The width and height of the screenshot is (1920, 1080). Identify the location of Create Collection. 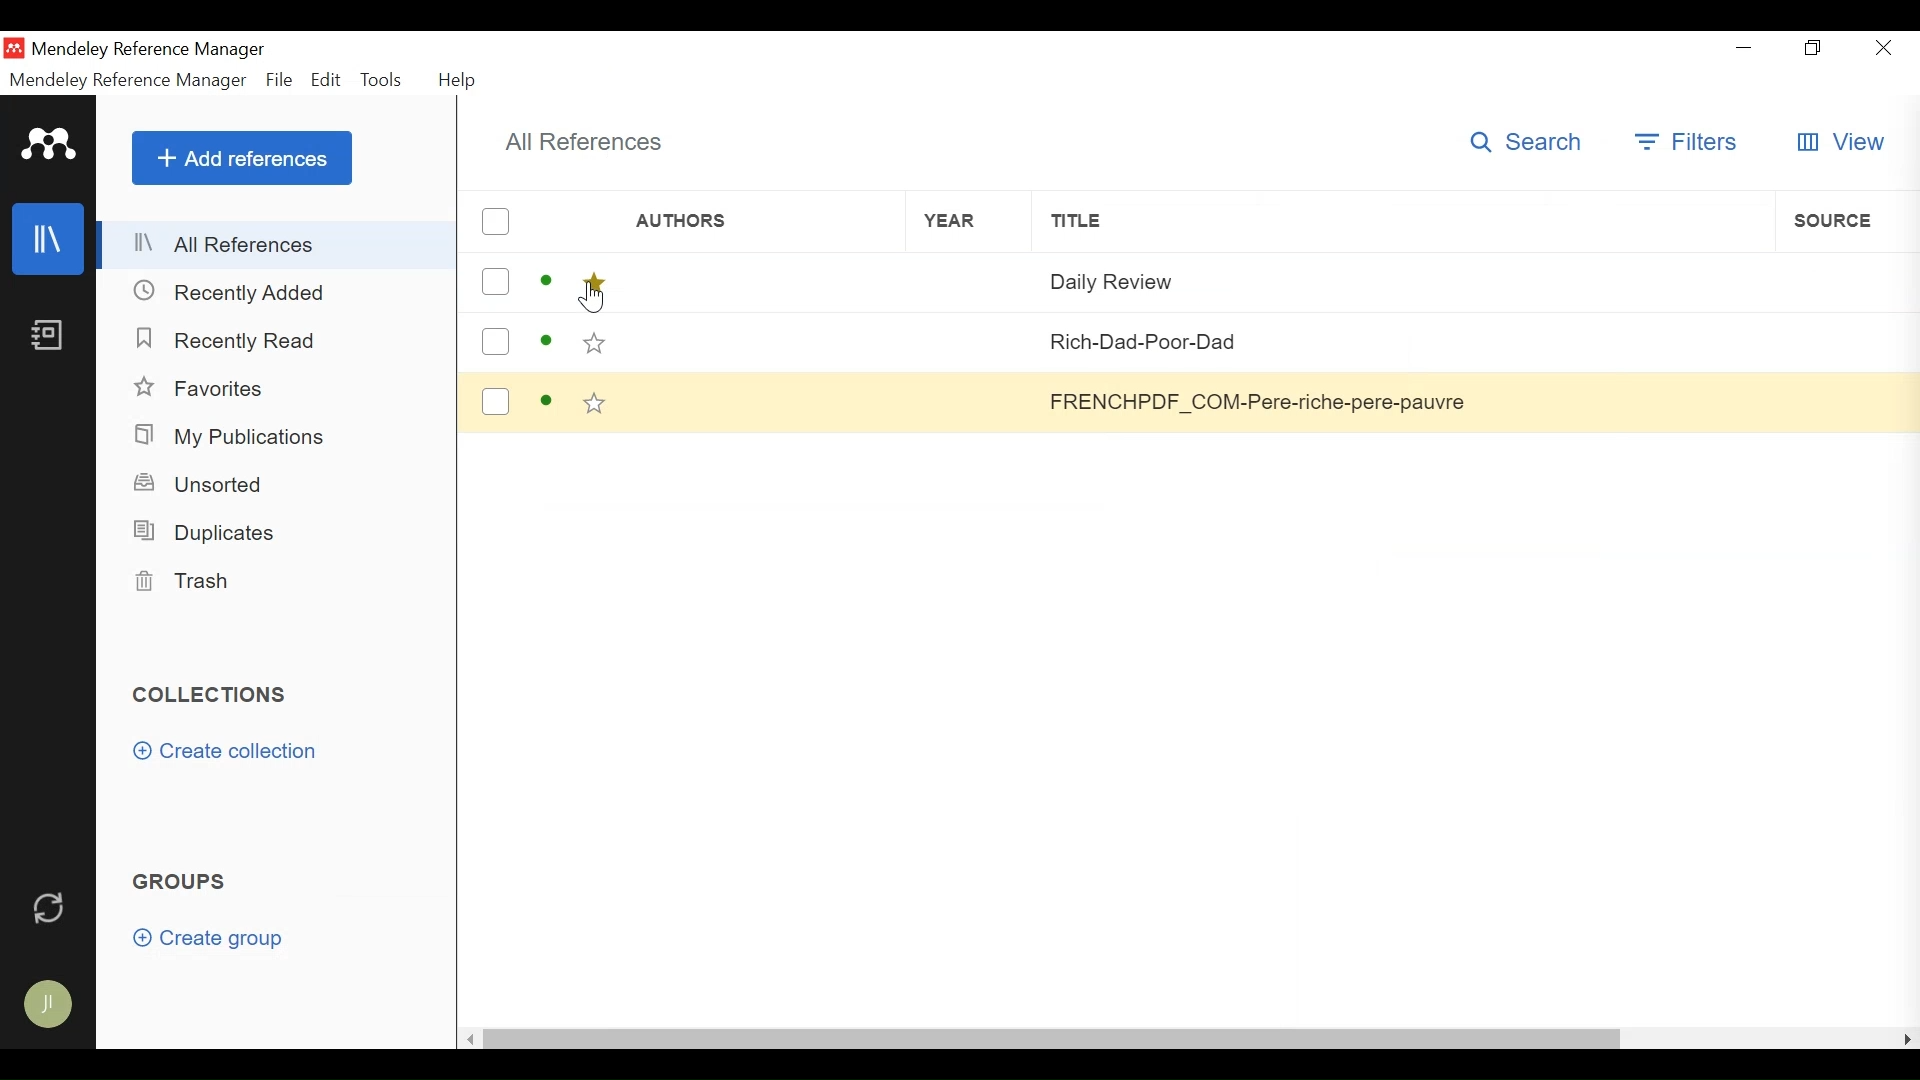
(227, 752).